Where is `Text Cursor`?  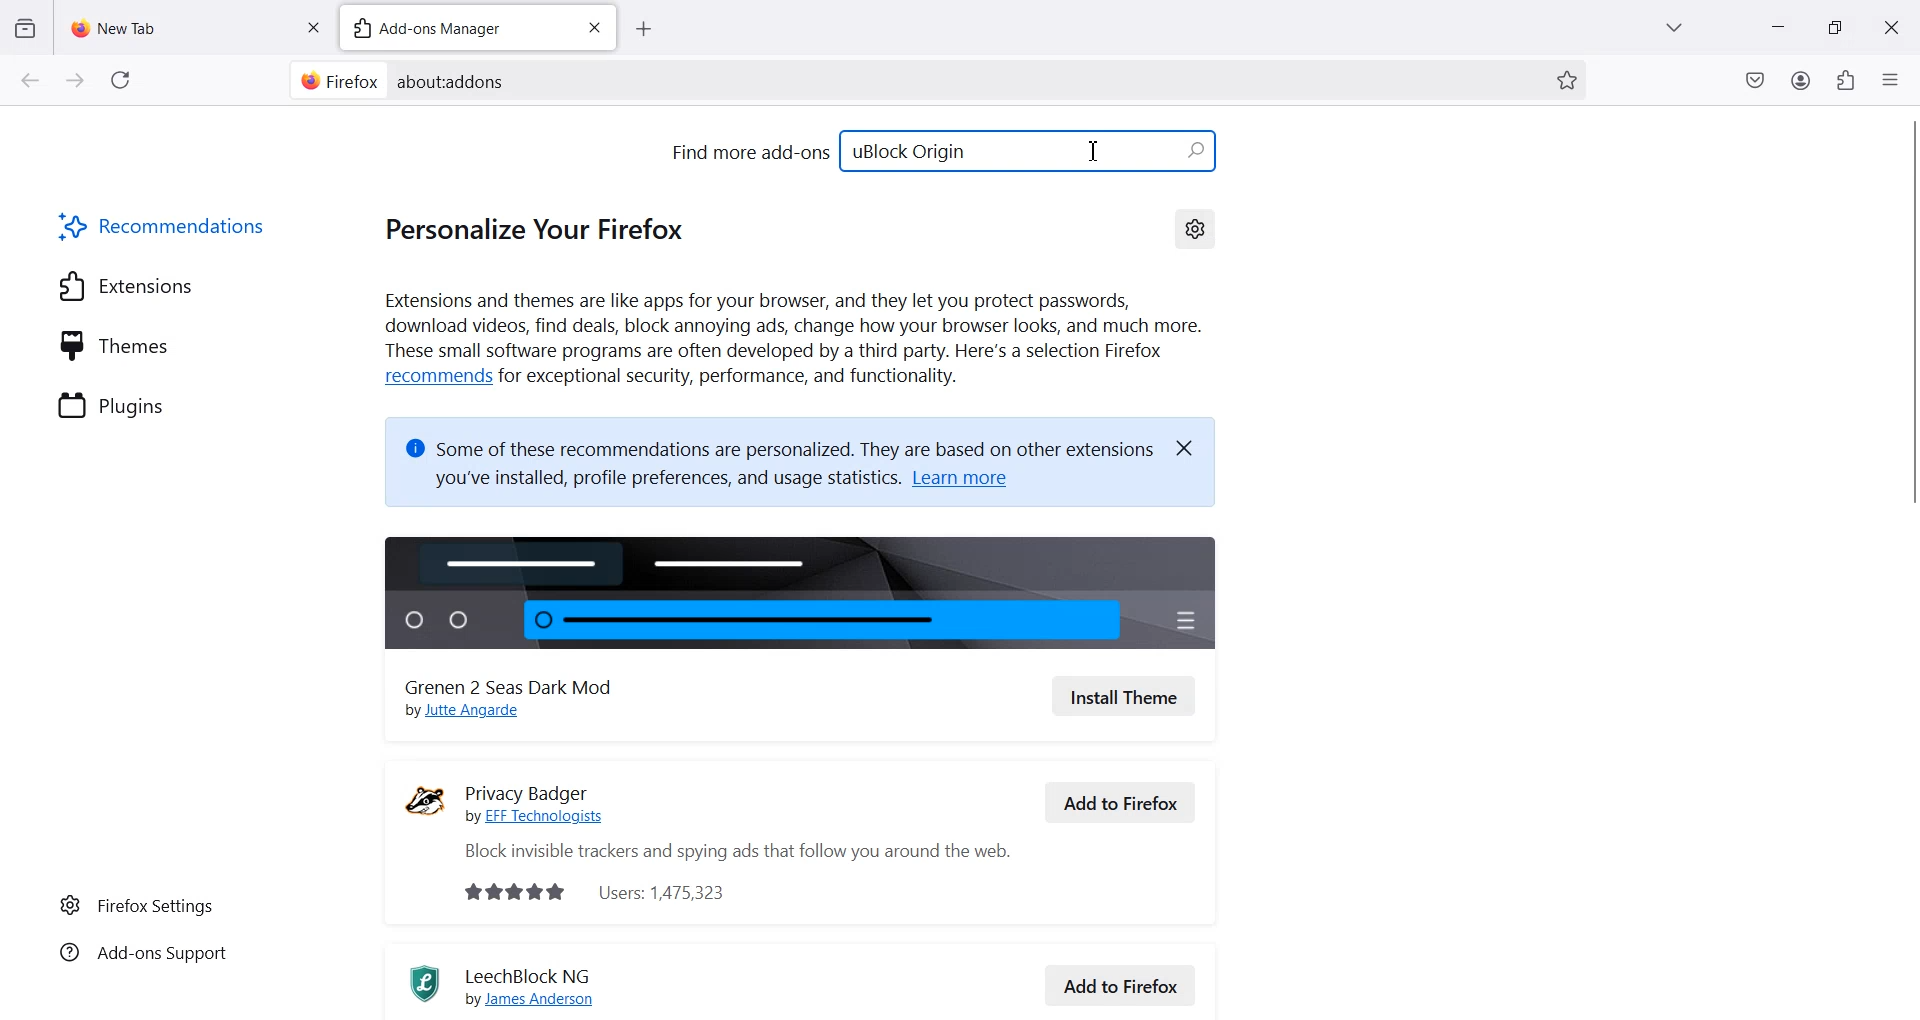 Text Cursor is located at coordinates (1096, 151).